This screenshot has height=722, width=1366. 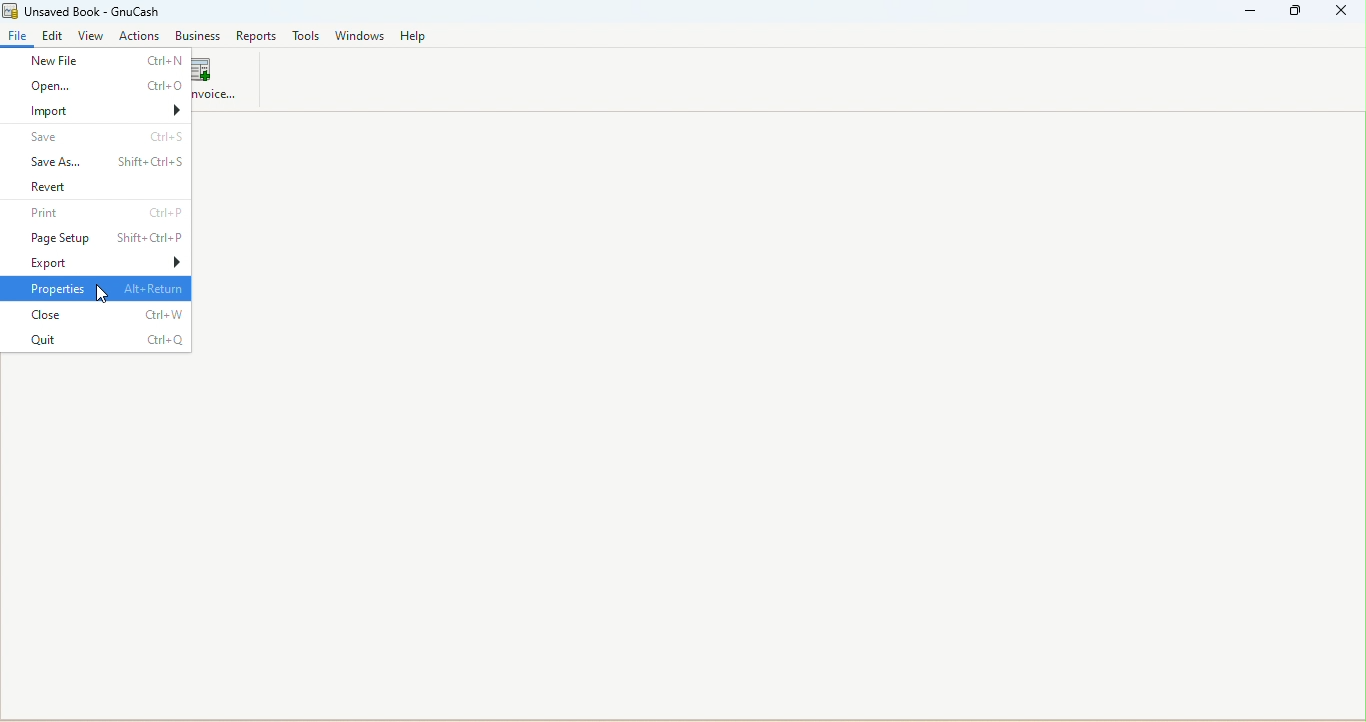 What do you see at coordinates (198, 35) in the screenshot?
I see `Business` at bounding box center [198, 35].